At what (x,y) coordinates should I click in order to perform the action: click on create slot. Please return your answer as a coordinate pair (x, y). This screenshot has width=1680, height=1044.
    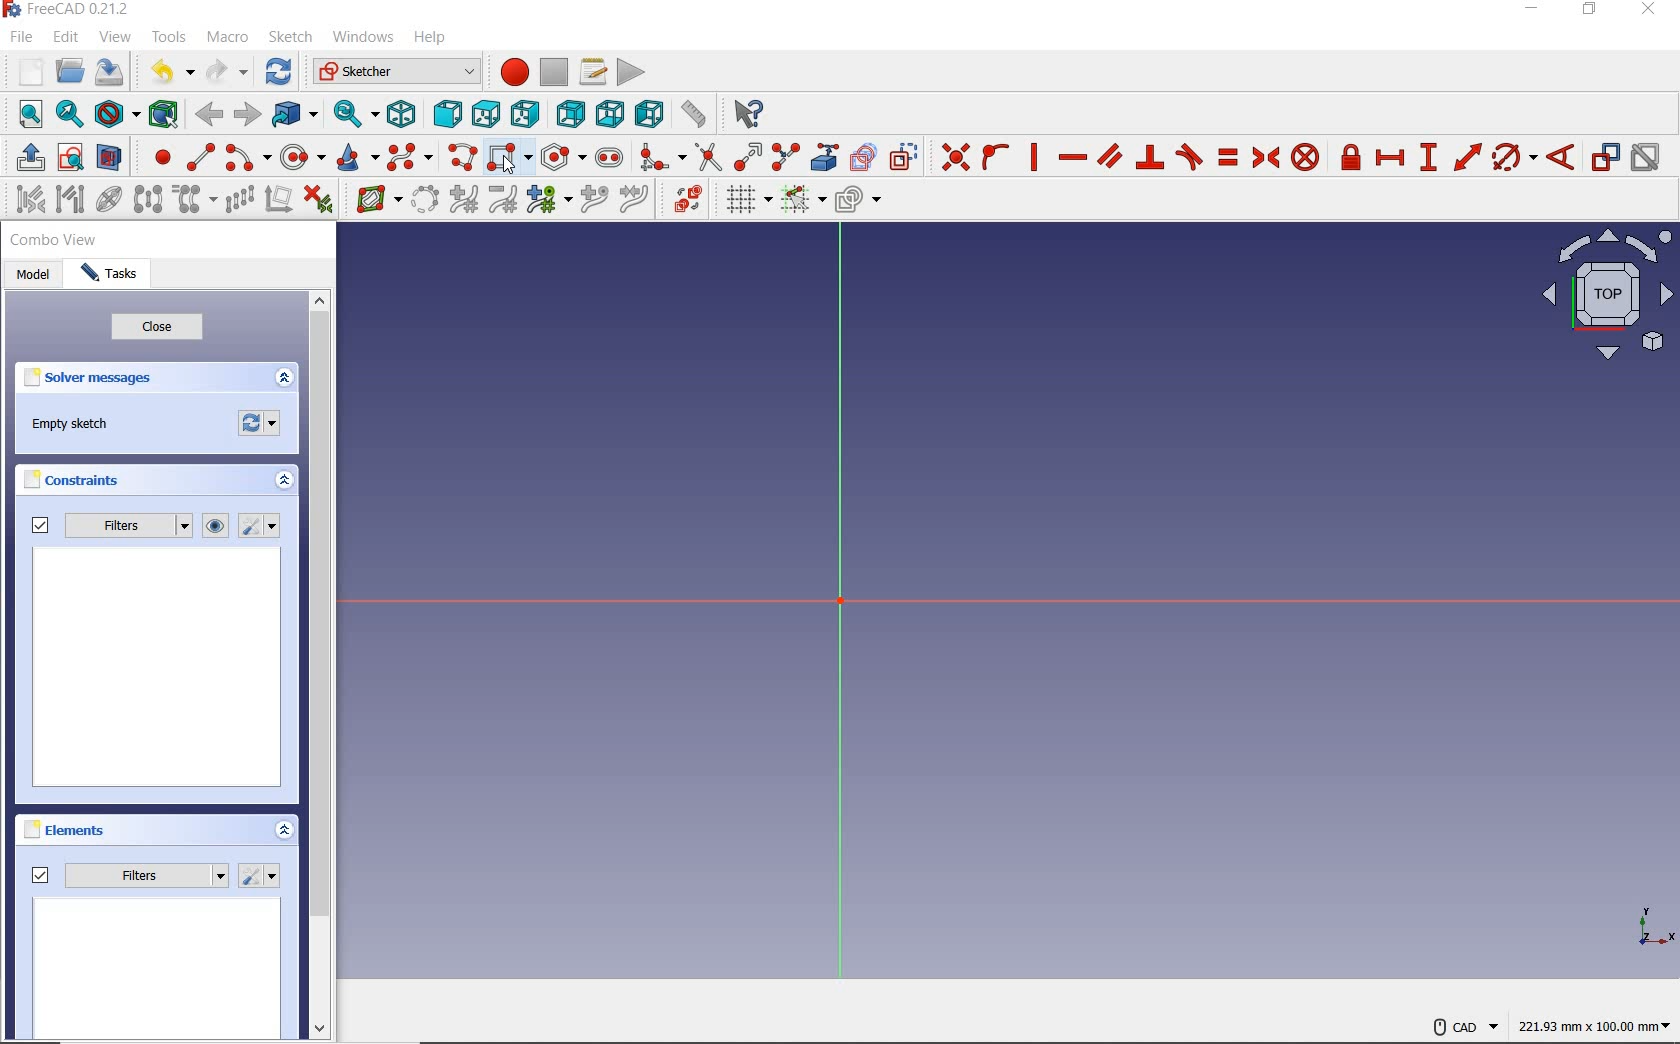
    Looking at the image, I should click on (610, 156).